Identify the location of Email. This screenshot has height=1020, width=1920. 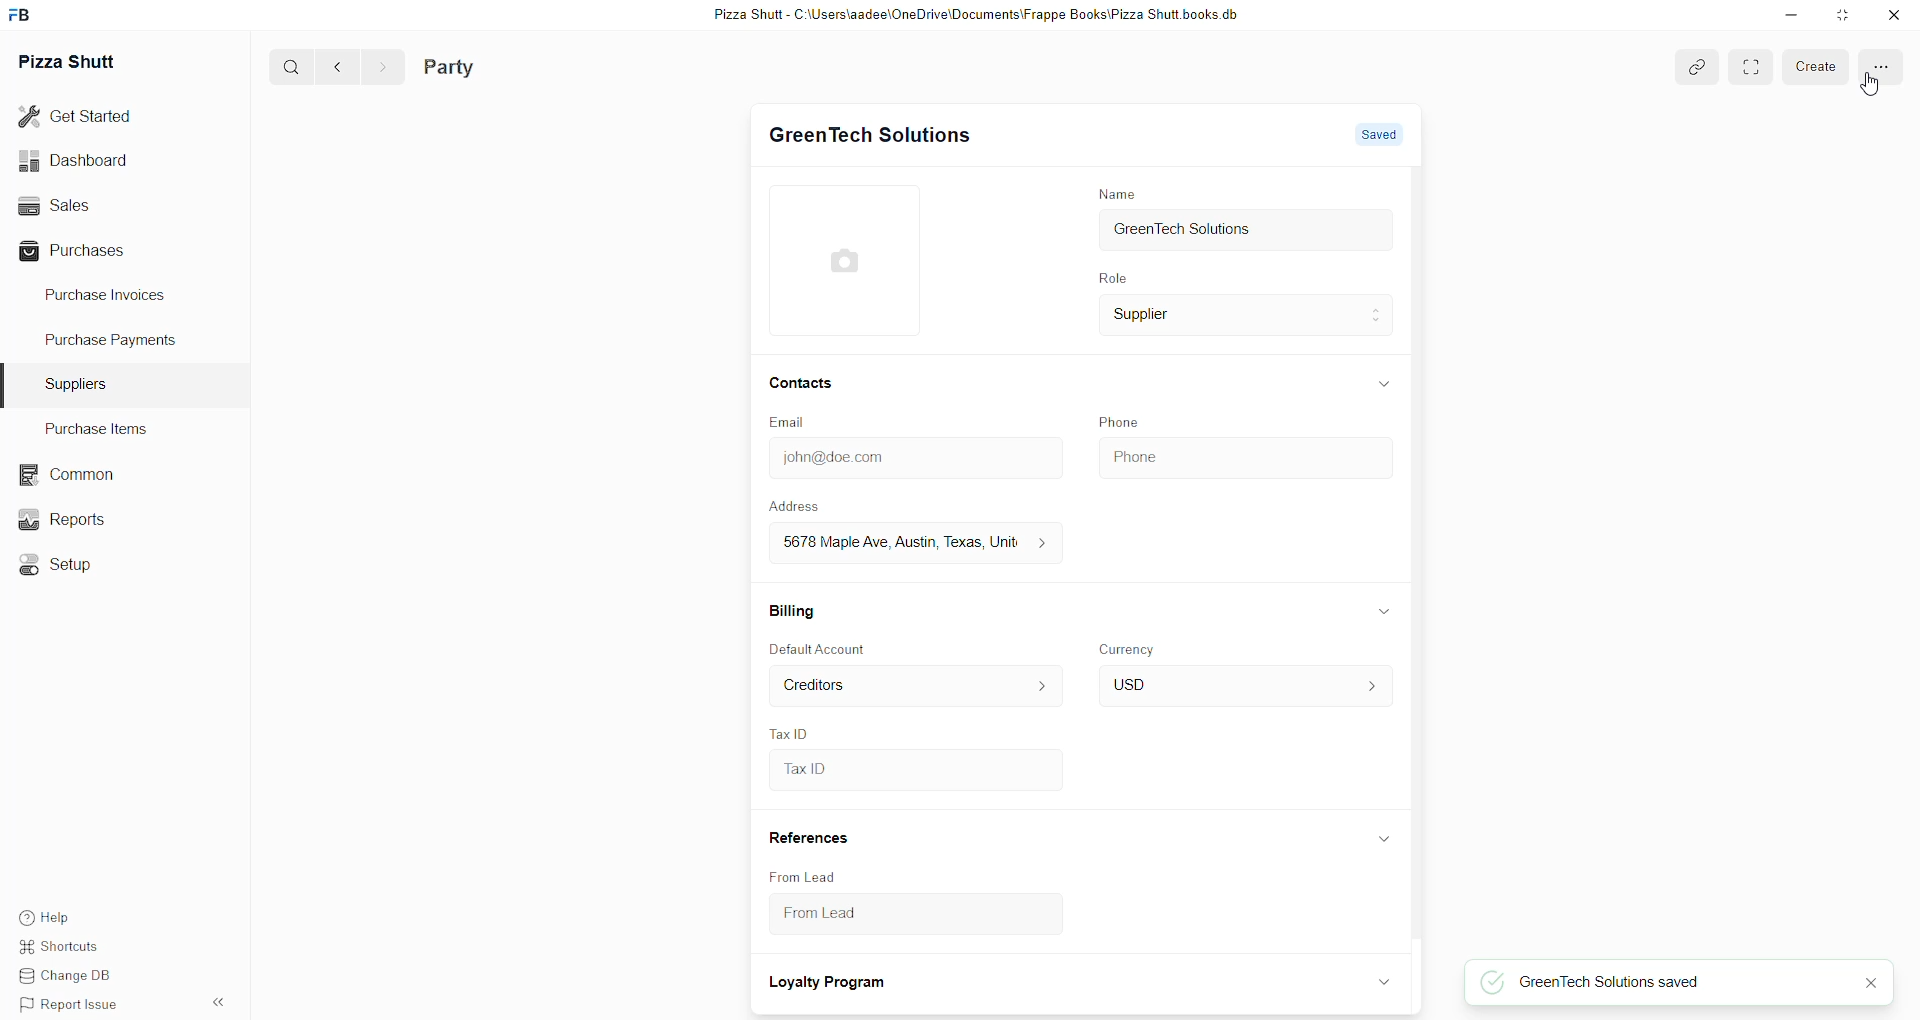
(792, 423).